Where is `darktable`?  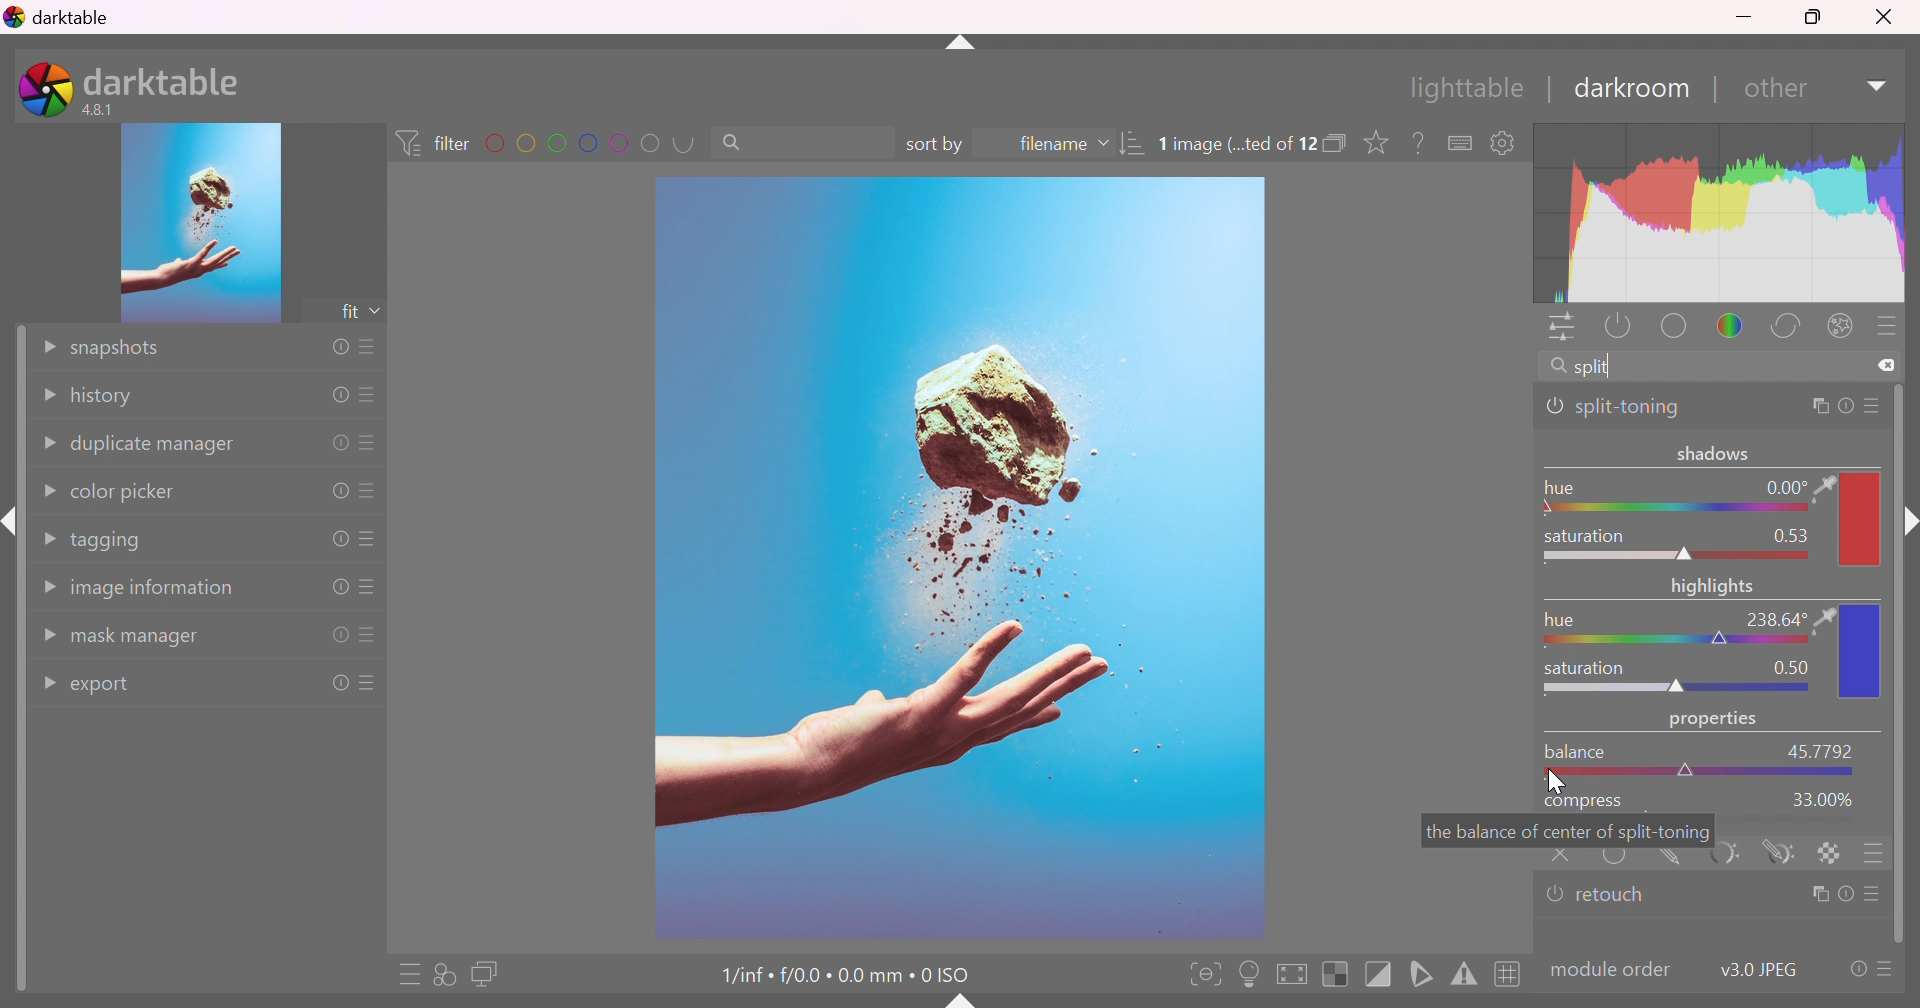
darktable is located at coordinates (63, 16).